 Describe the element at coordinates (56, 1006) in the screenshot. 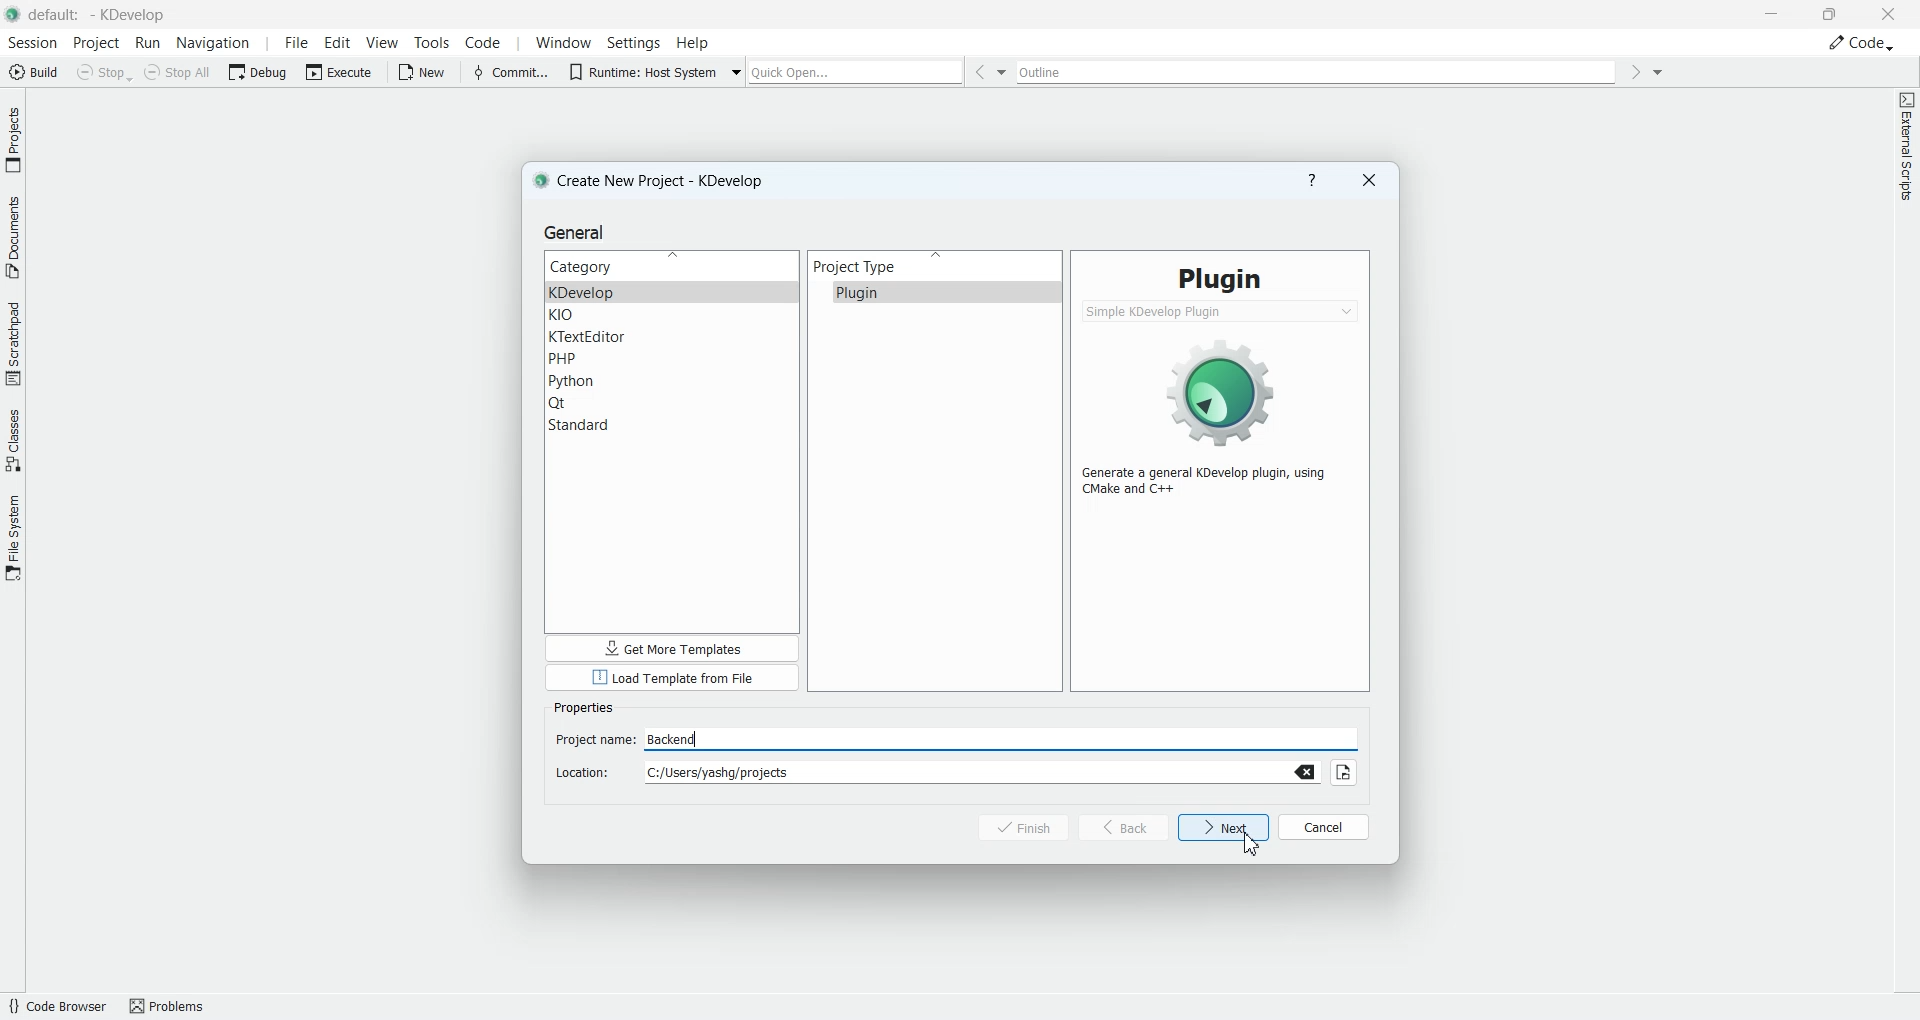

I see `Code Browser` at that location.